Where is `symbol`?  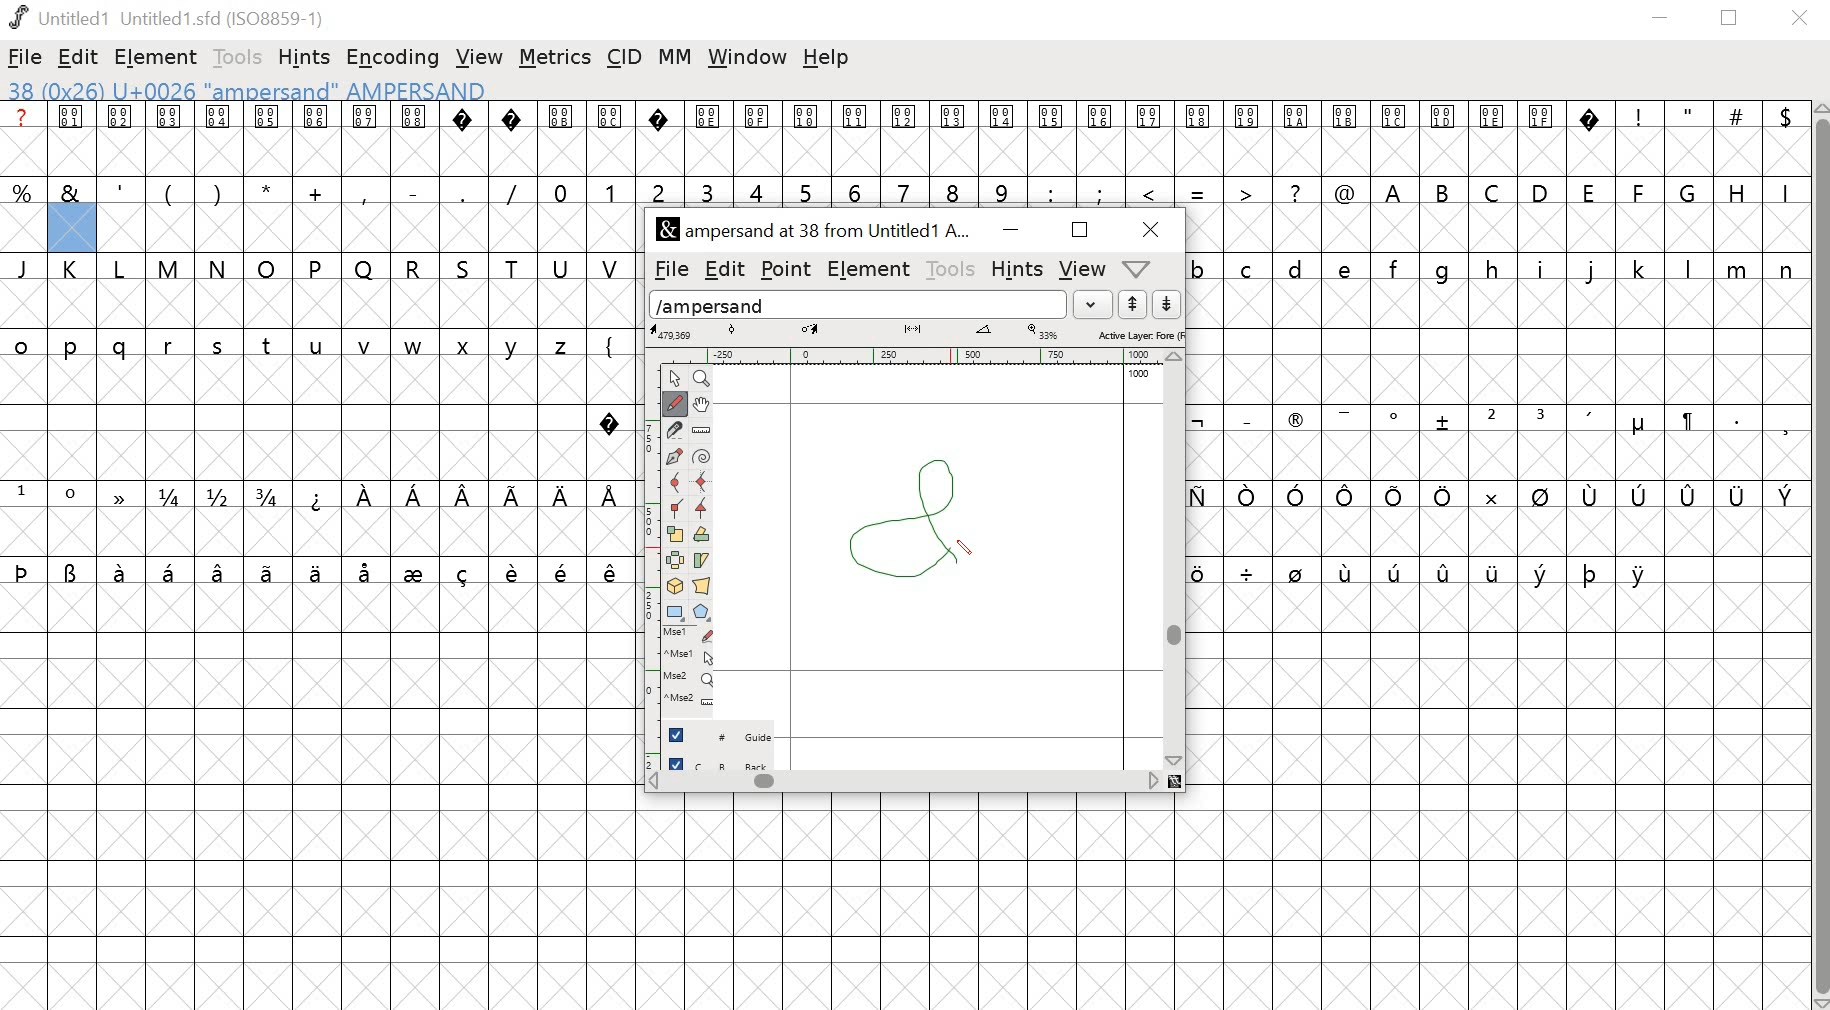 symbol is located at coordinates (1348, 571).